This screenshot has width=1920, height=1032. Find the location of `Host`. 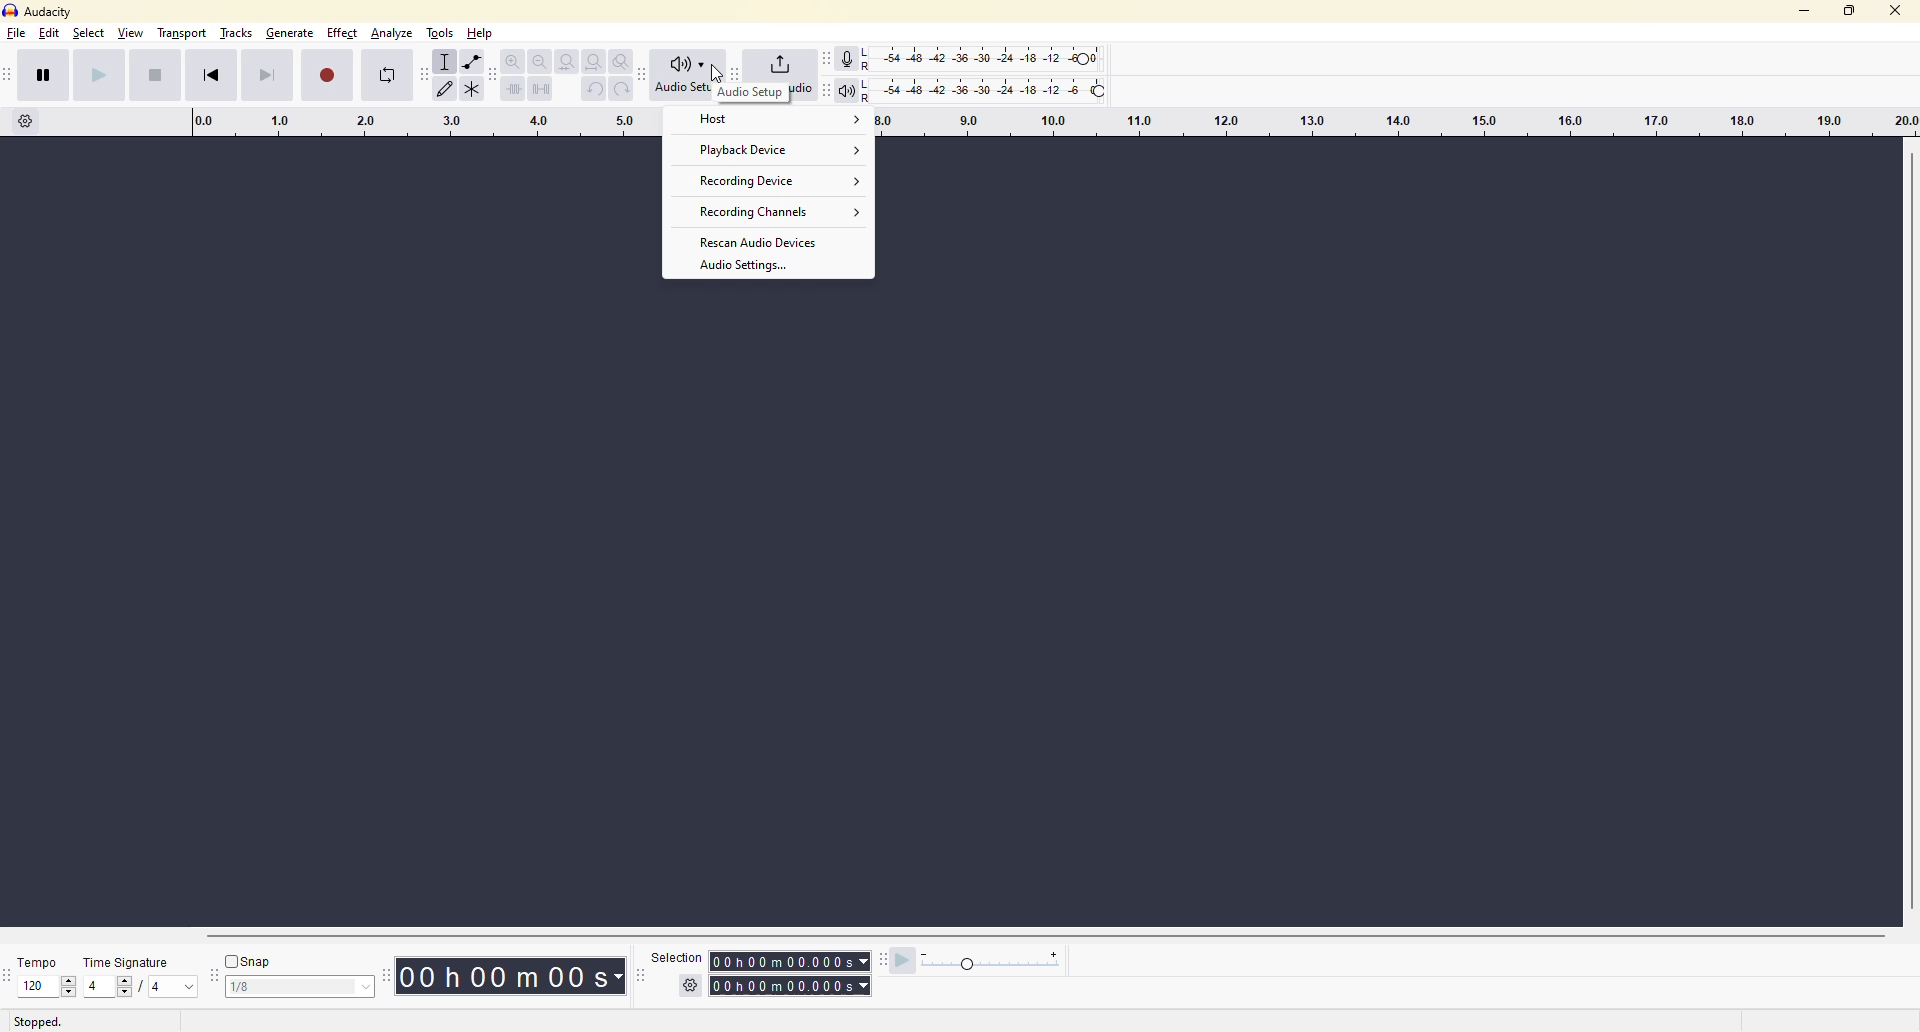

Host is located at coordinates (775, 123).